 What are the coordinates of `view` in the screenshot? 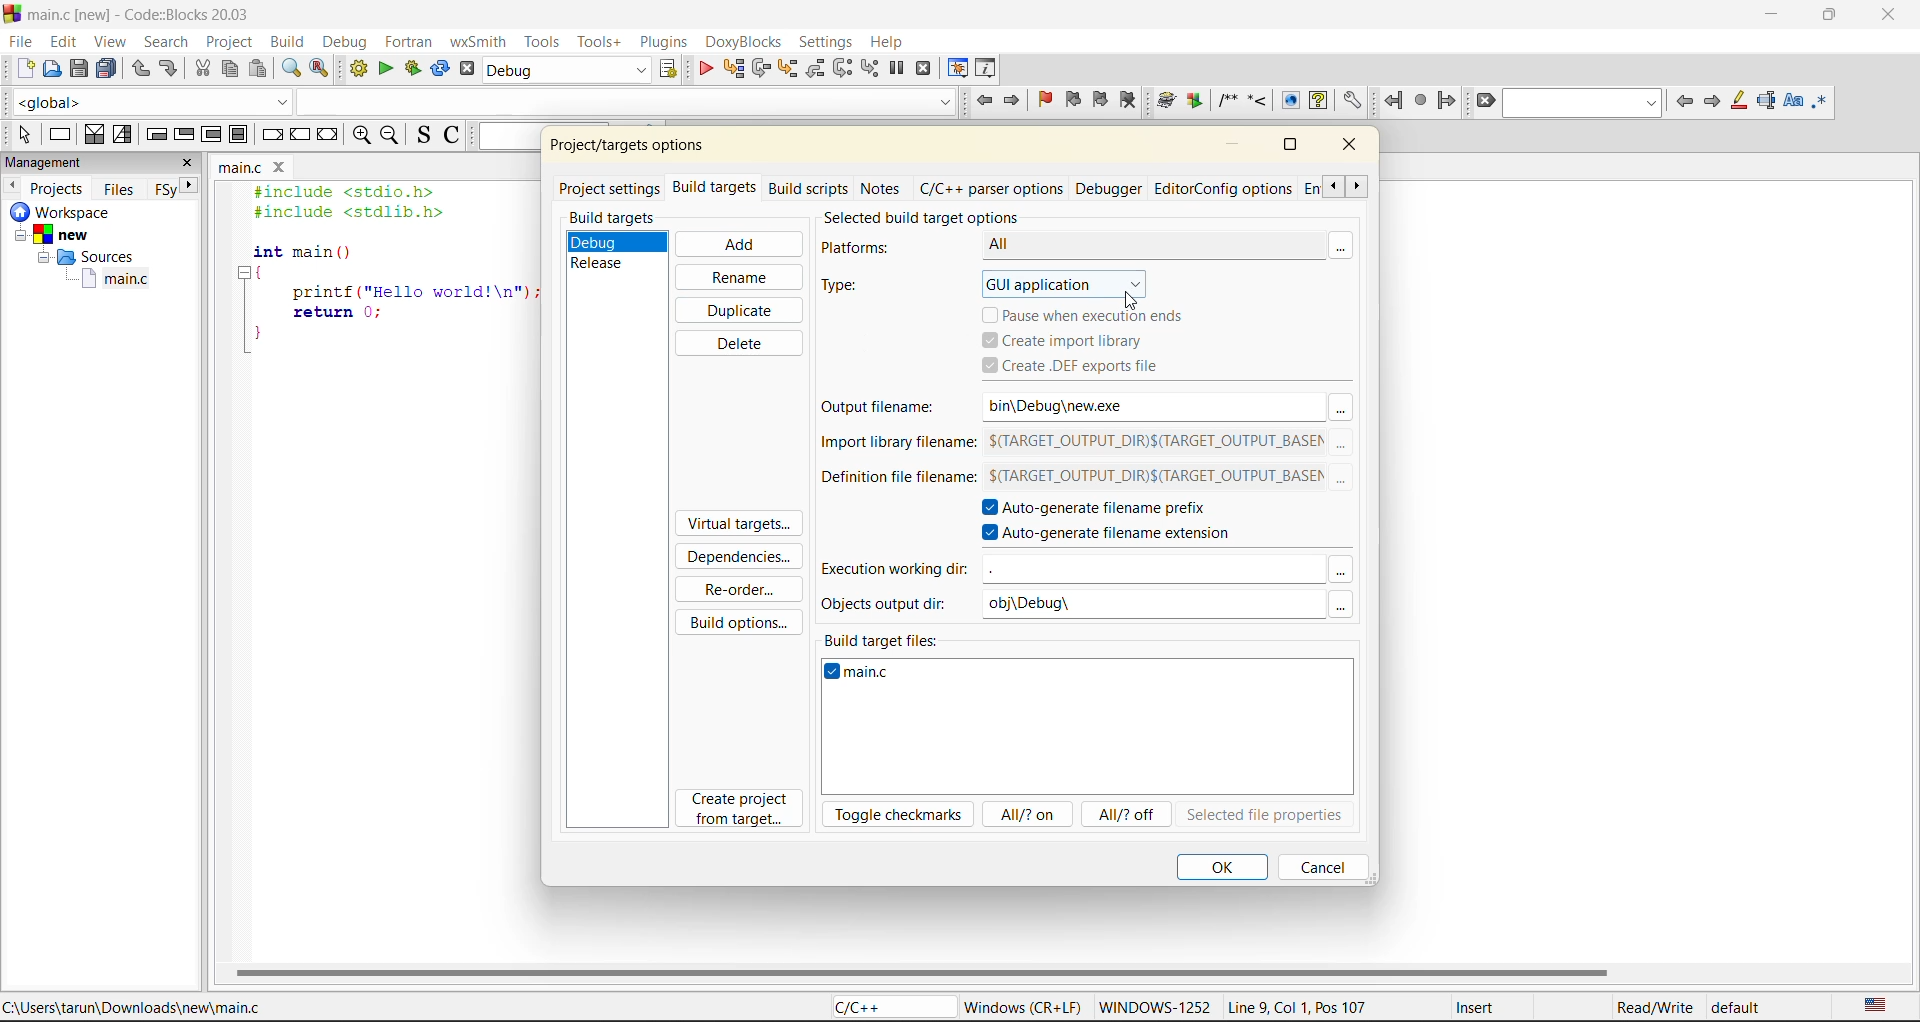 It's located at (108, 42).